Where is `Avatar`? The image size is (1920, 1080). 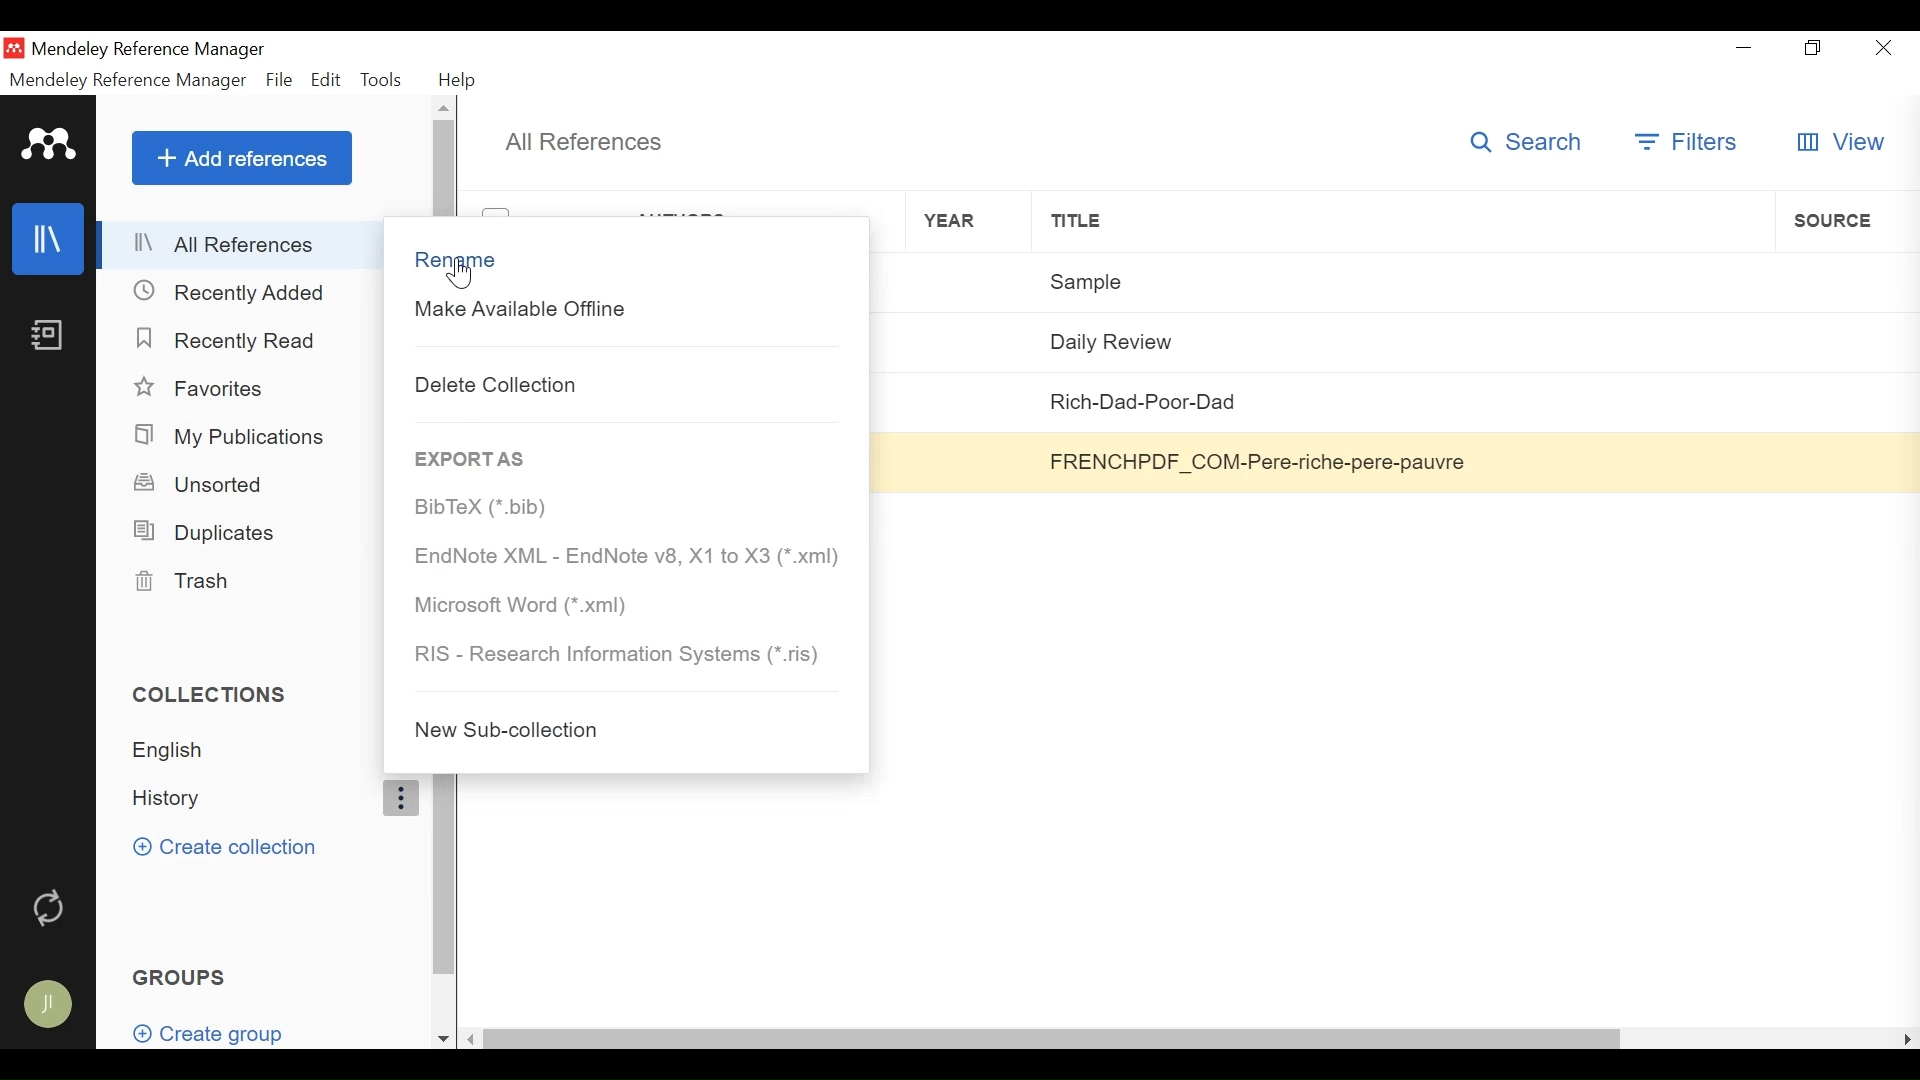
Avatar is located at coordinates (46, 1008).